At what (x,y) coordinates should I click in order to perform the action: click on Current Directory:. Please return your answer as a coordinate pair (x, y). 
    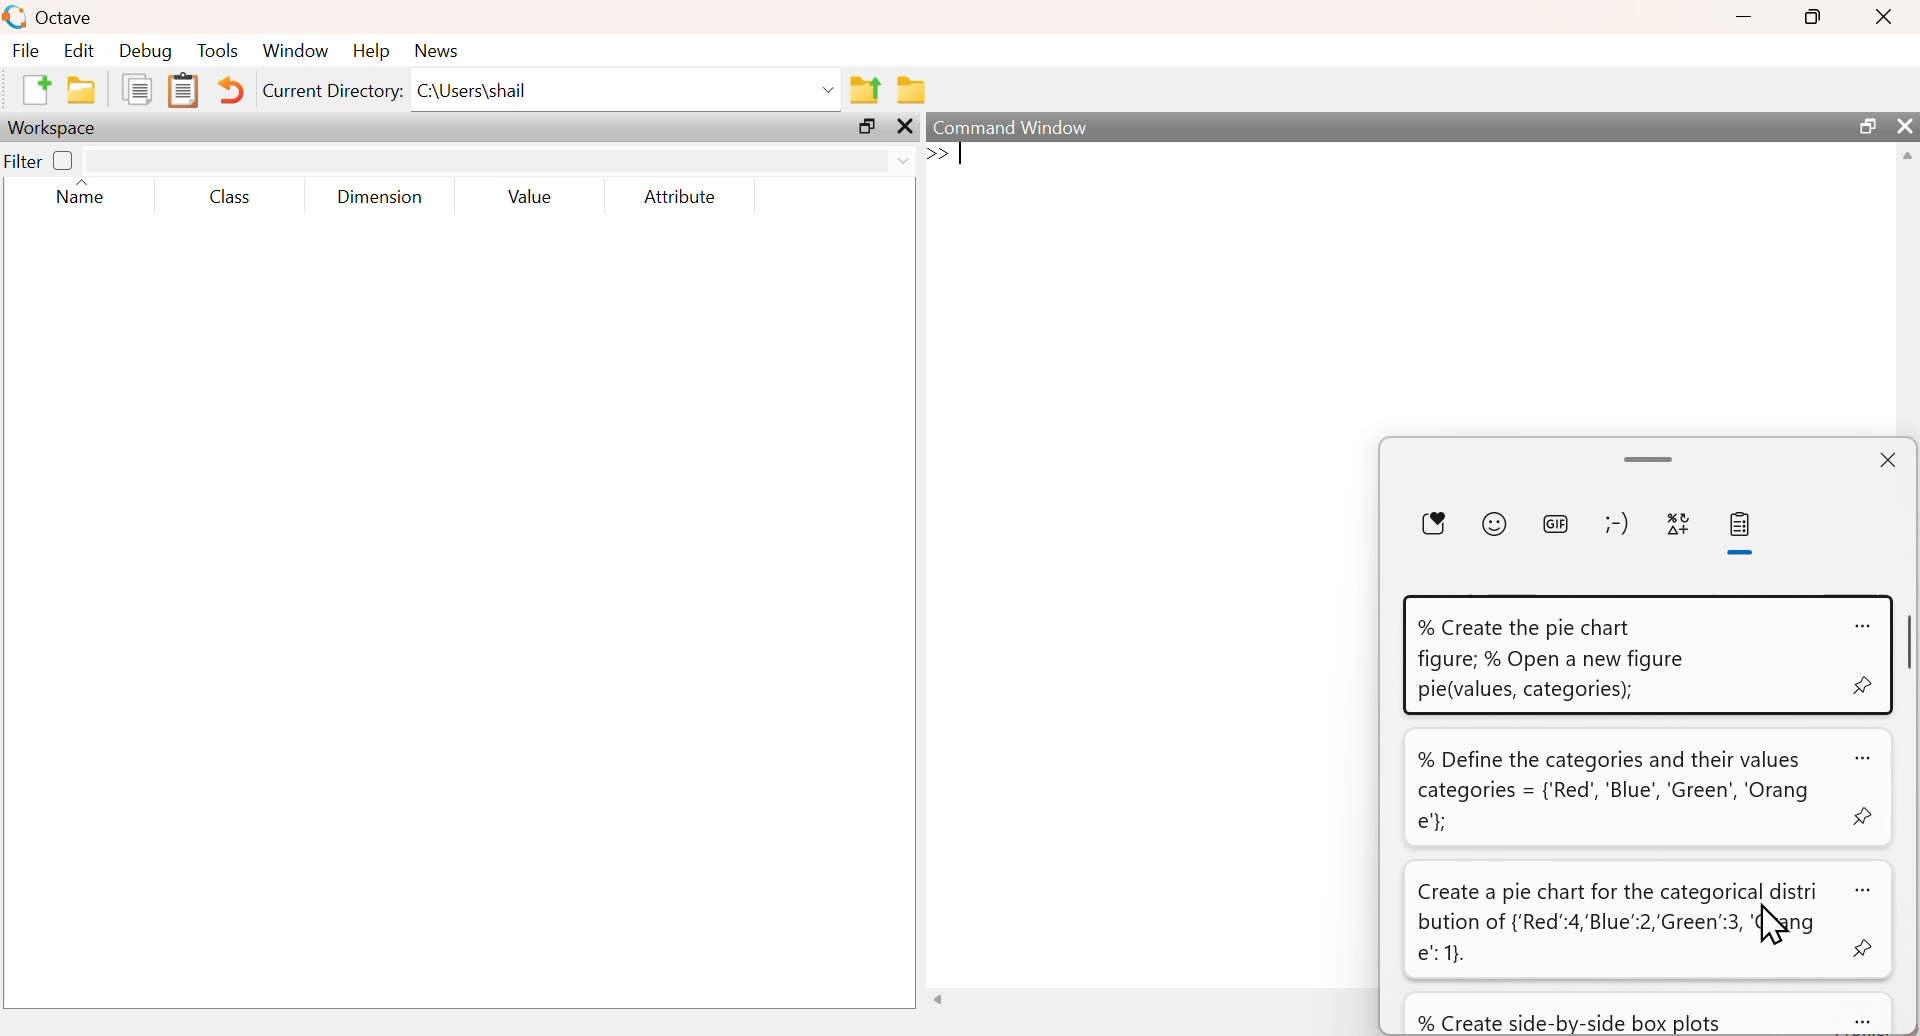
    Looking at the image, I should click on (332, 90).